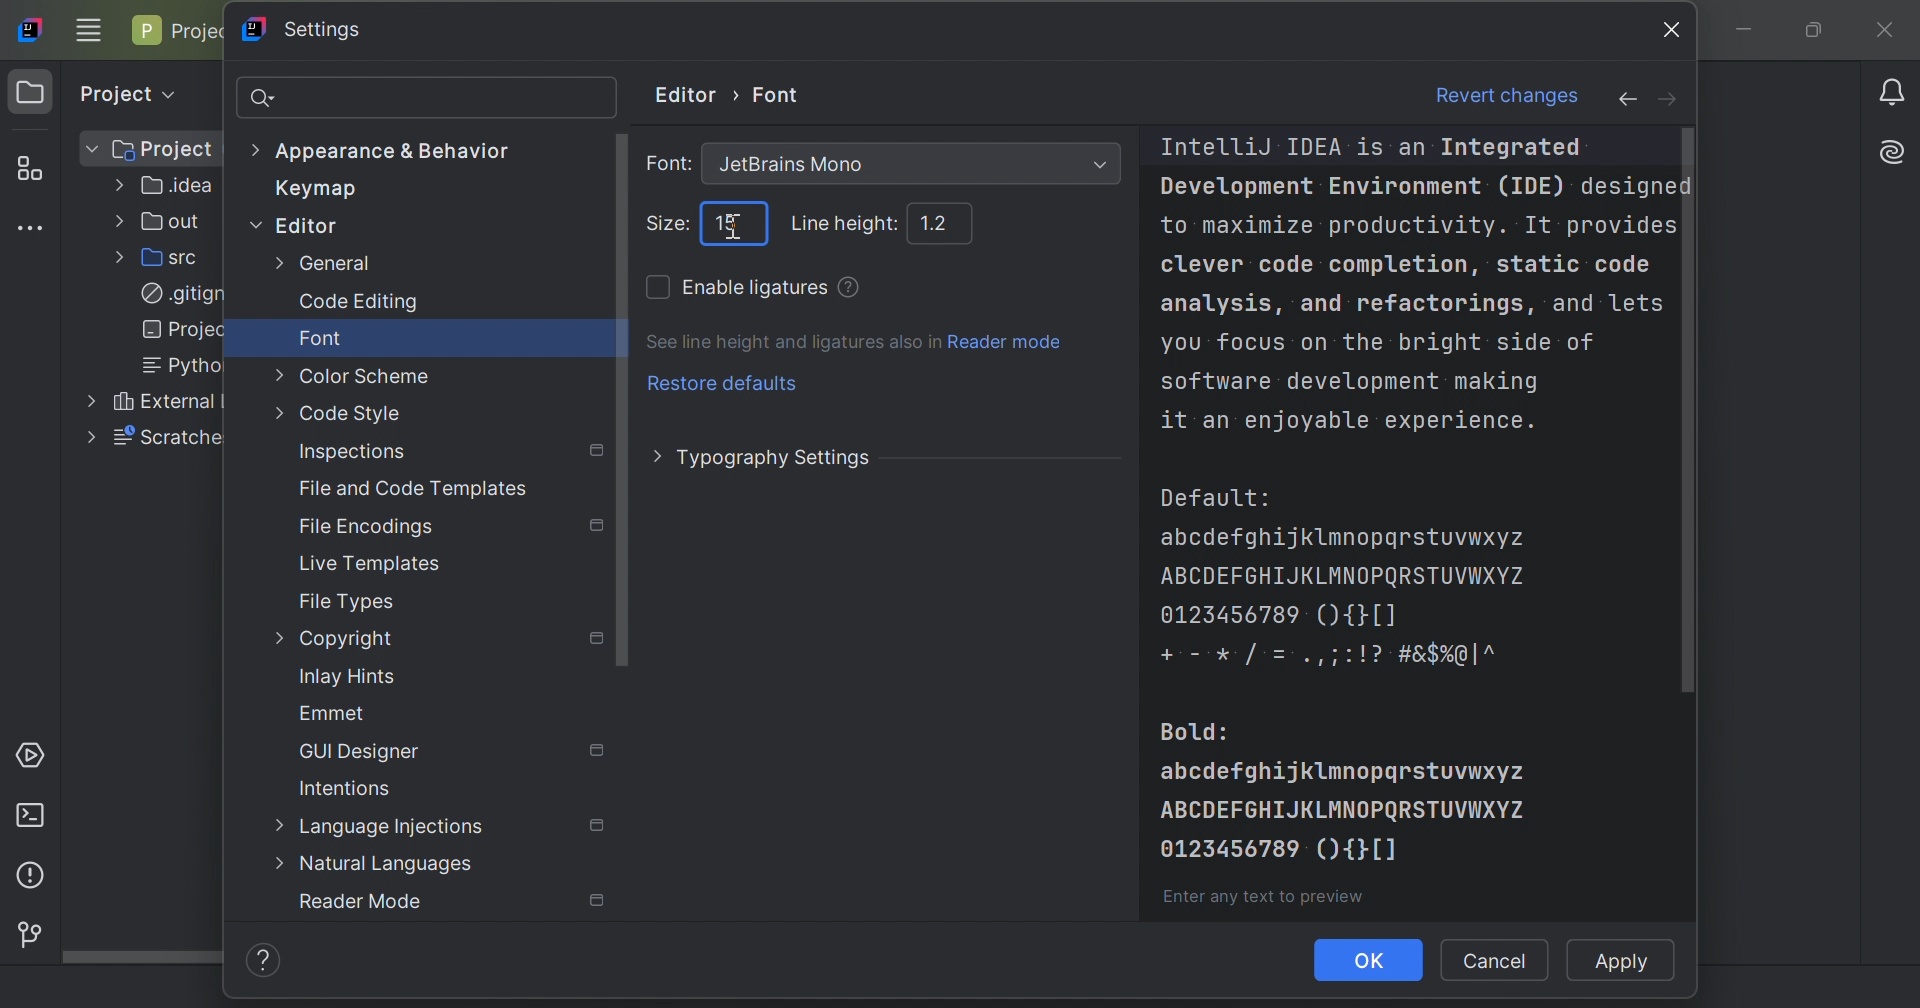  What do you see at coordinates (125, 90) in the screenshot?
I see `Project` at bounding box center [125, 90].